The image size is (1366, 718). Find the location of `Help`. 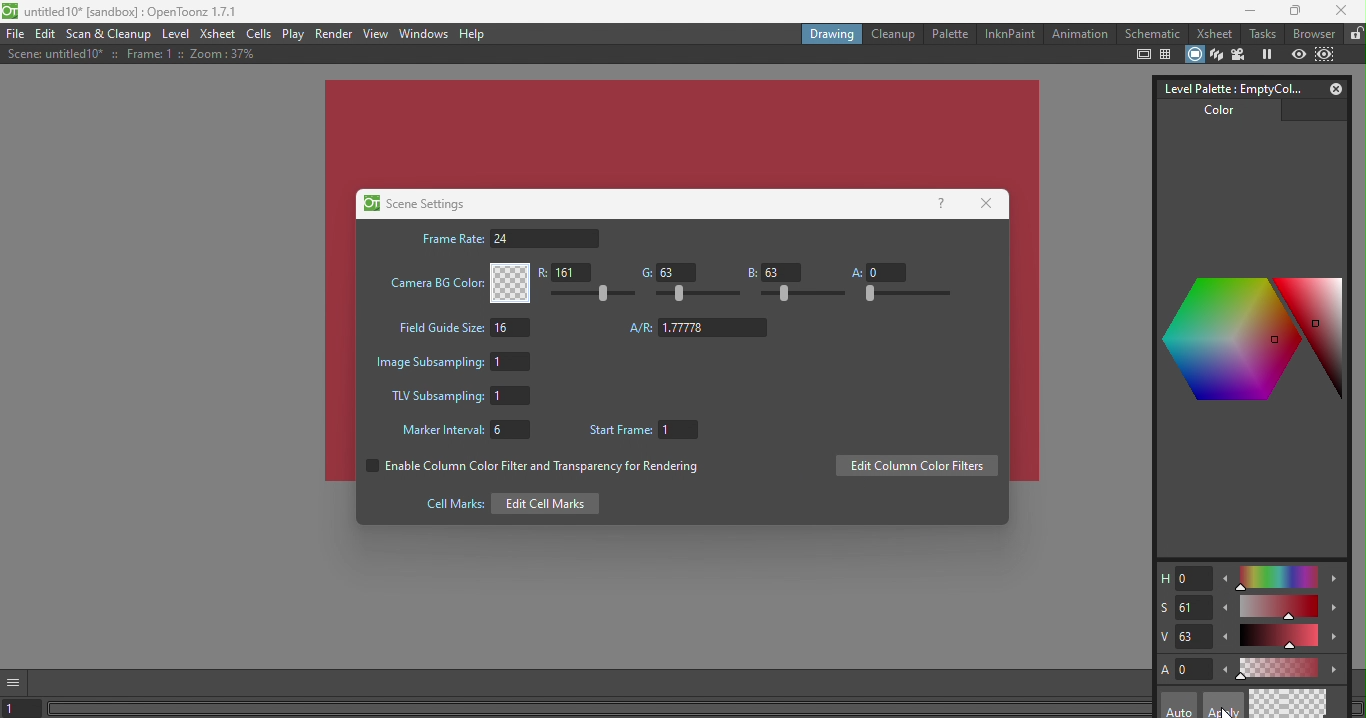

Help is located at coordinates (475, 34).